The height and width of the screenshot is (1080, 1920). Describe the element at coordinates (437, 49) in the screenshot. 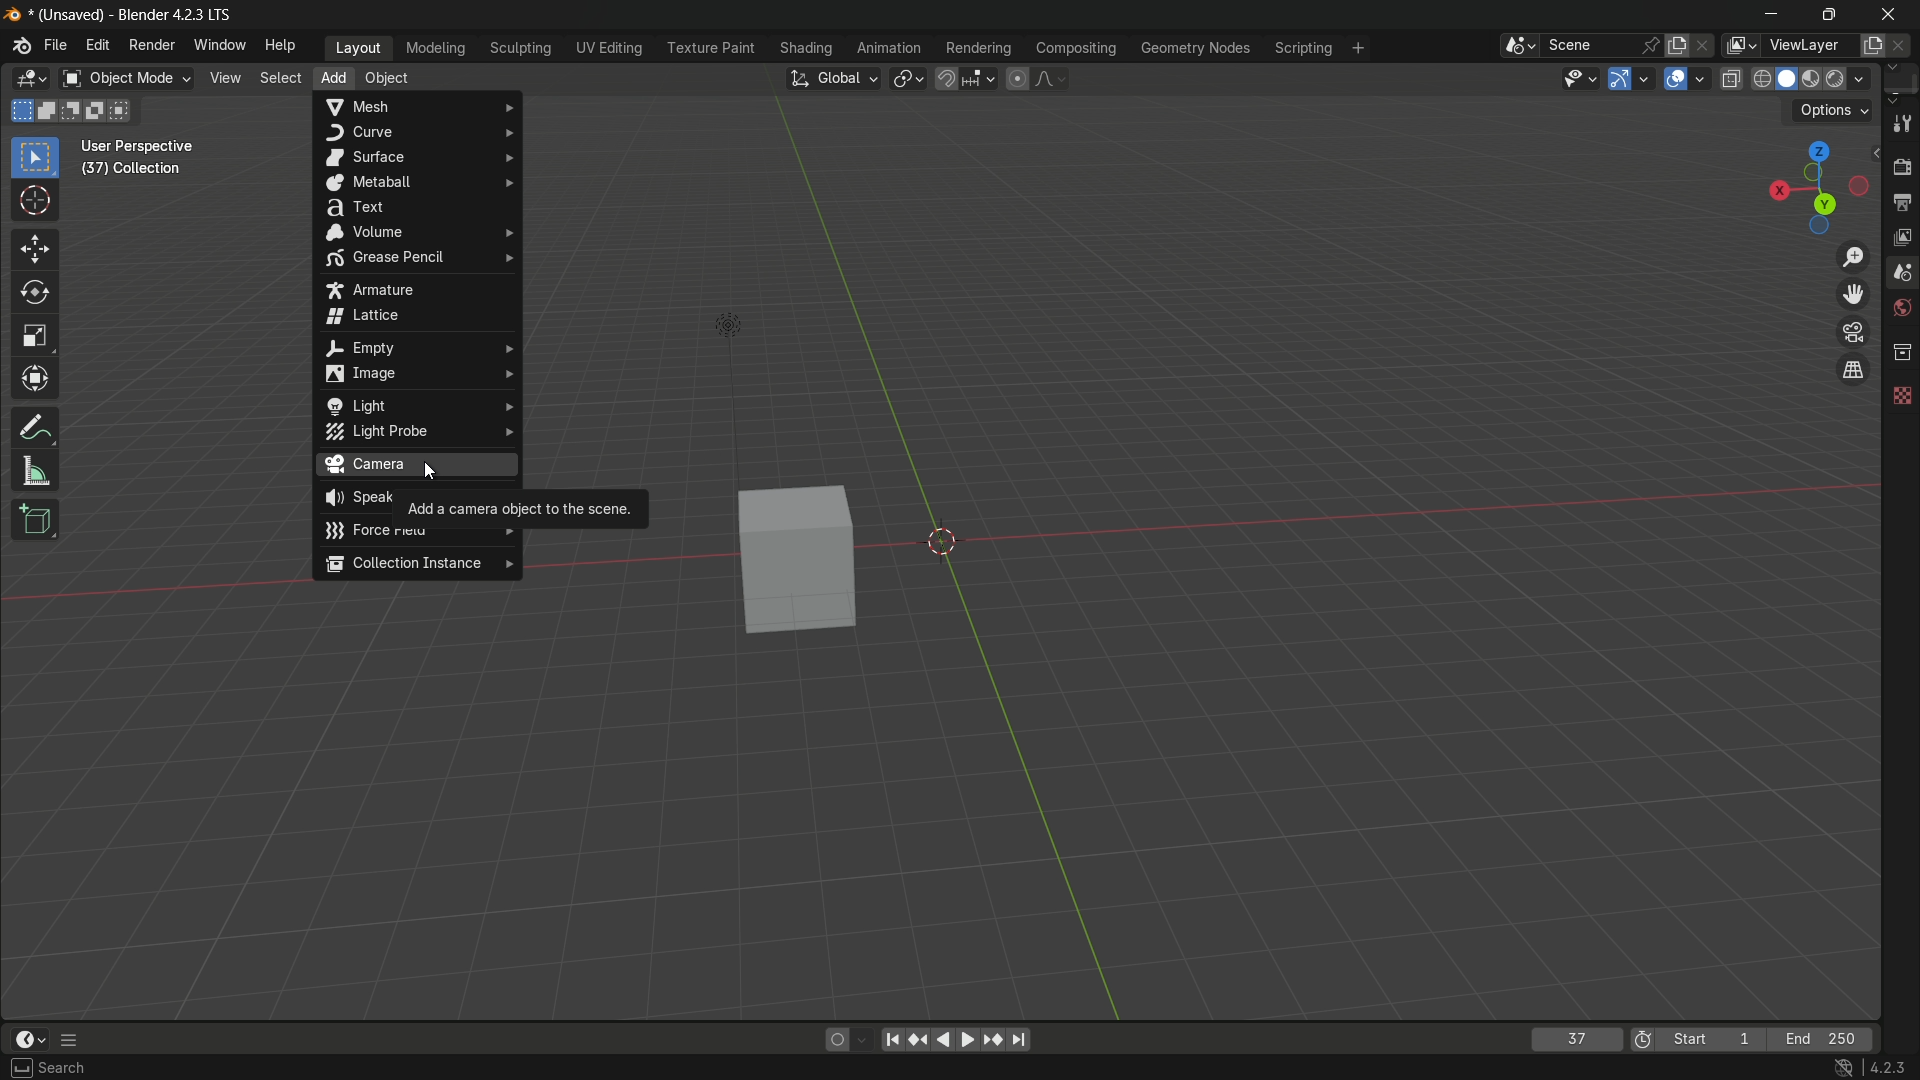

I see `modeling menu` at that location.